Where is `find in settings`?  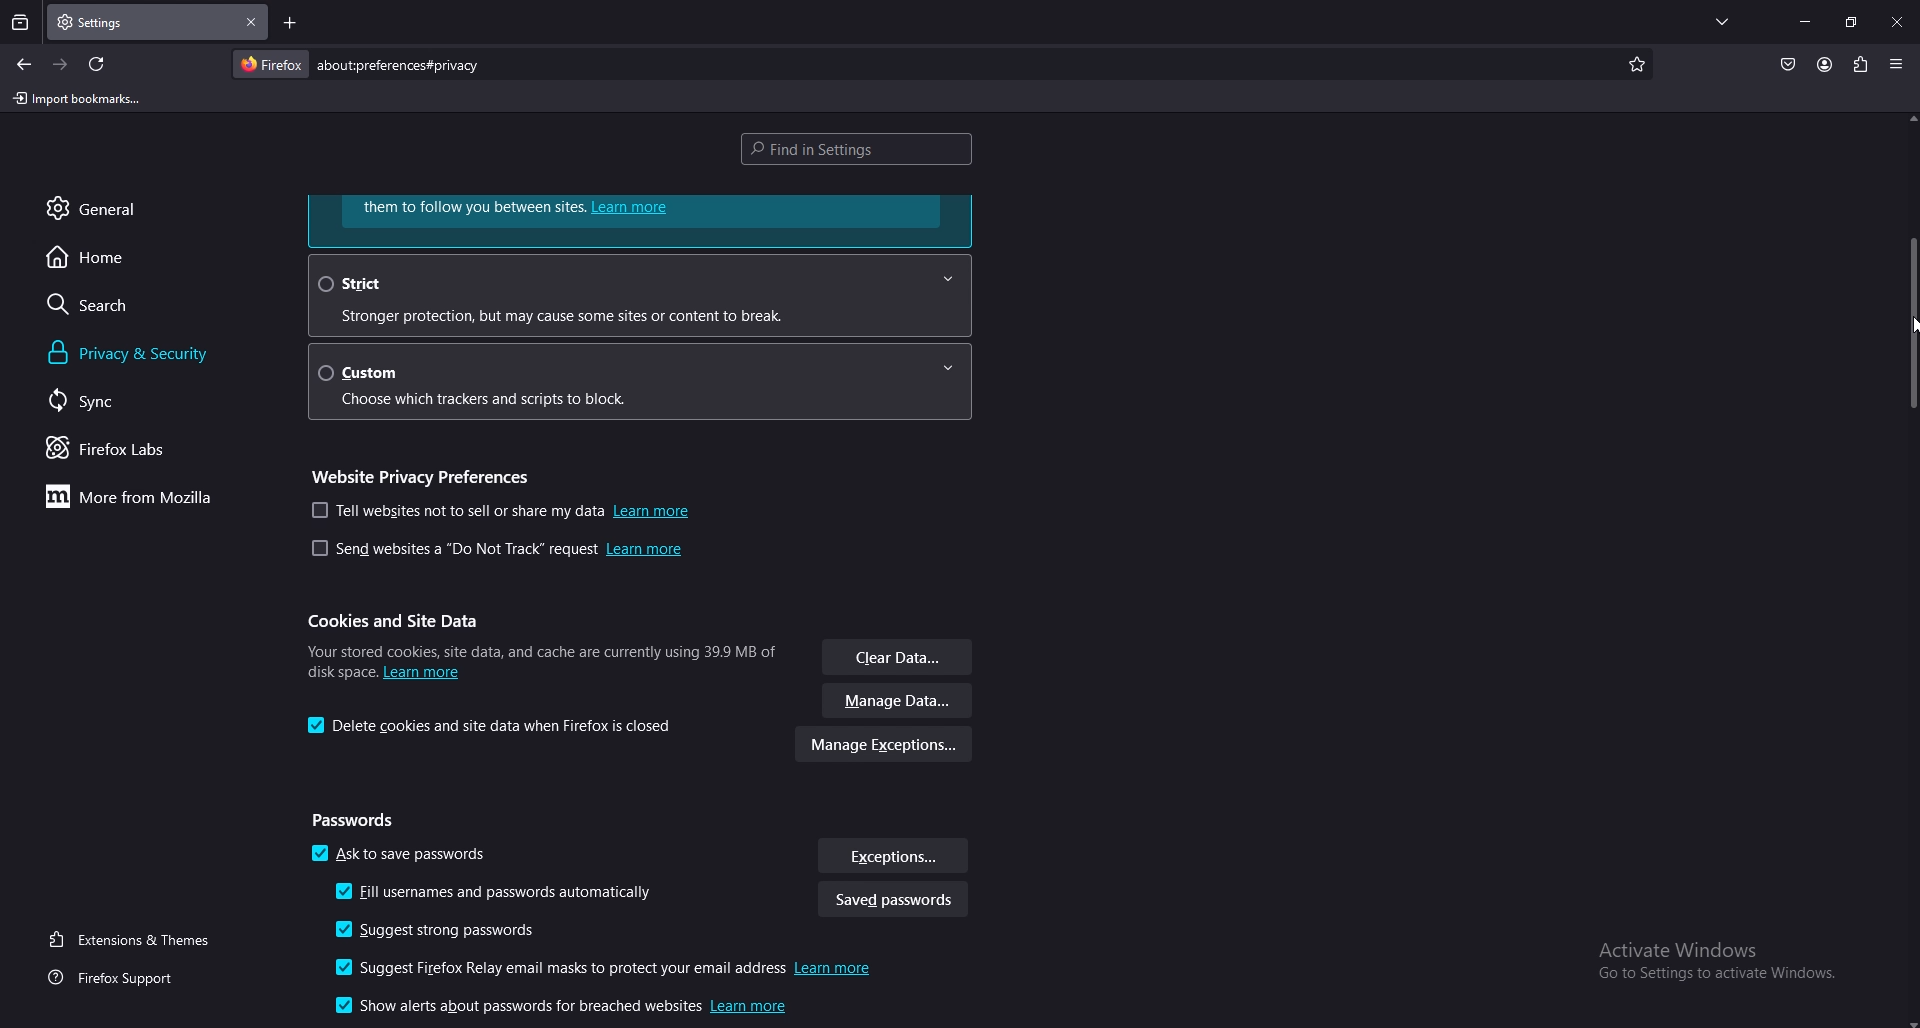
find in settings is located at coordinates (862, 147).